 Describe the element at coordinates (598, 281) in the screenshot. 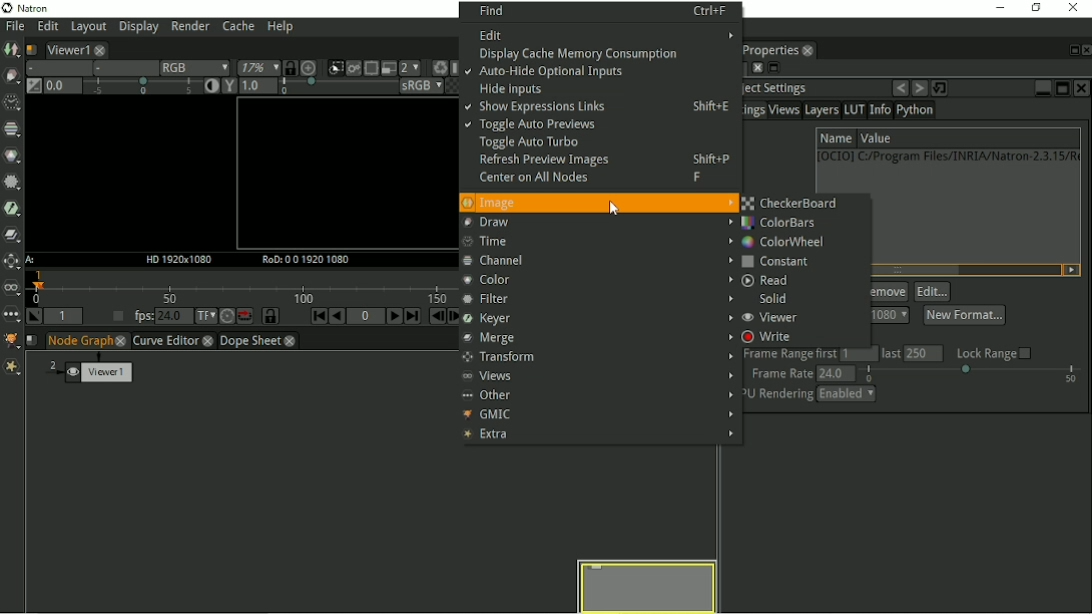

I see `Color` at that location.